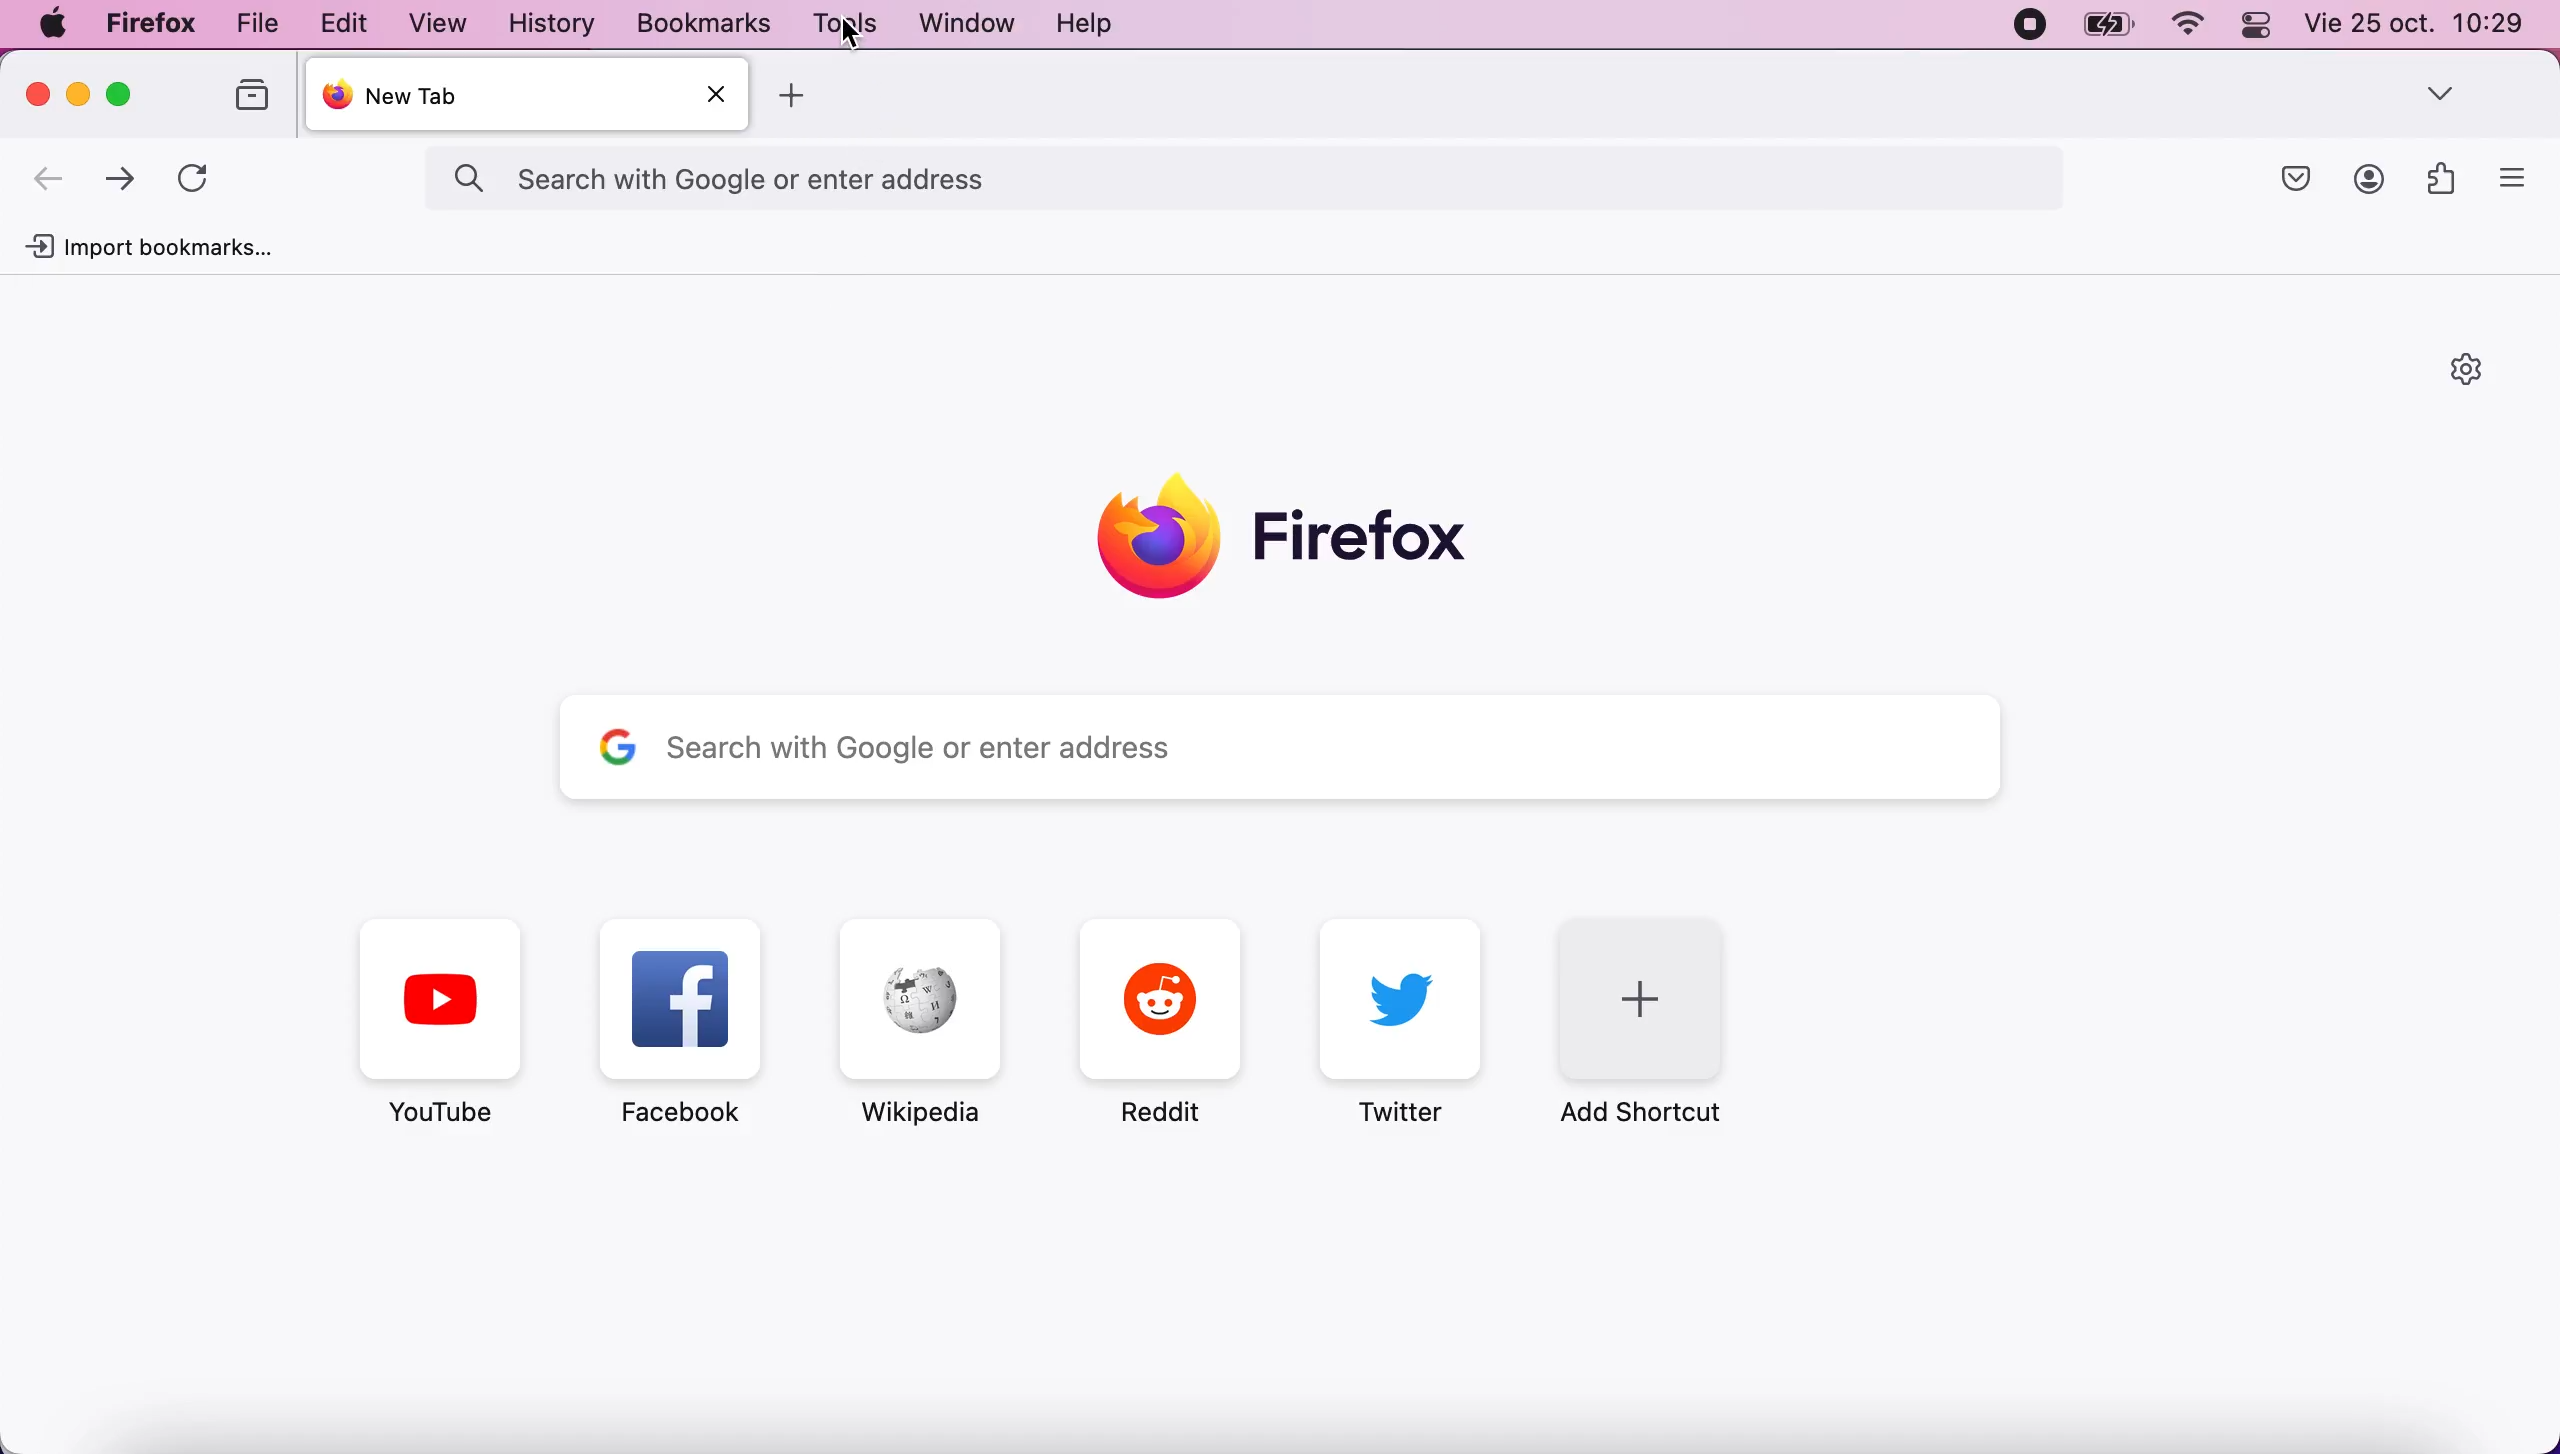  Describe the element at coordinates (119, 94) in the screenshot. I see `Maximize` at that location.